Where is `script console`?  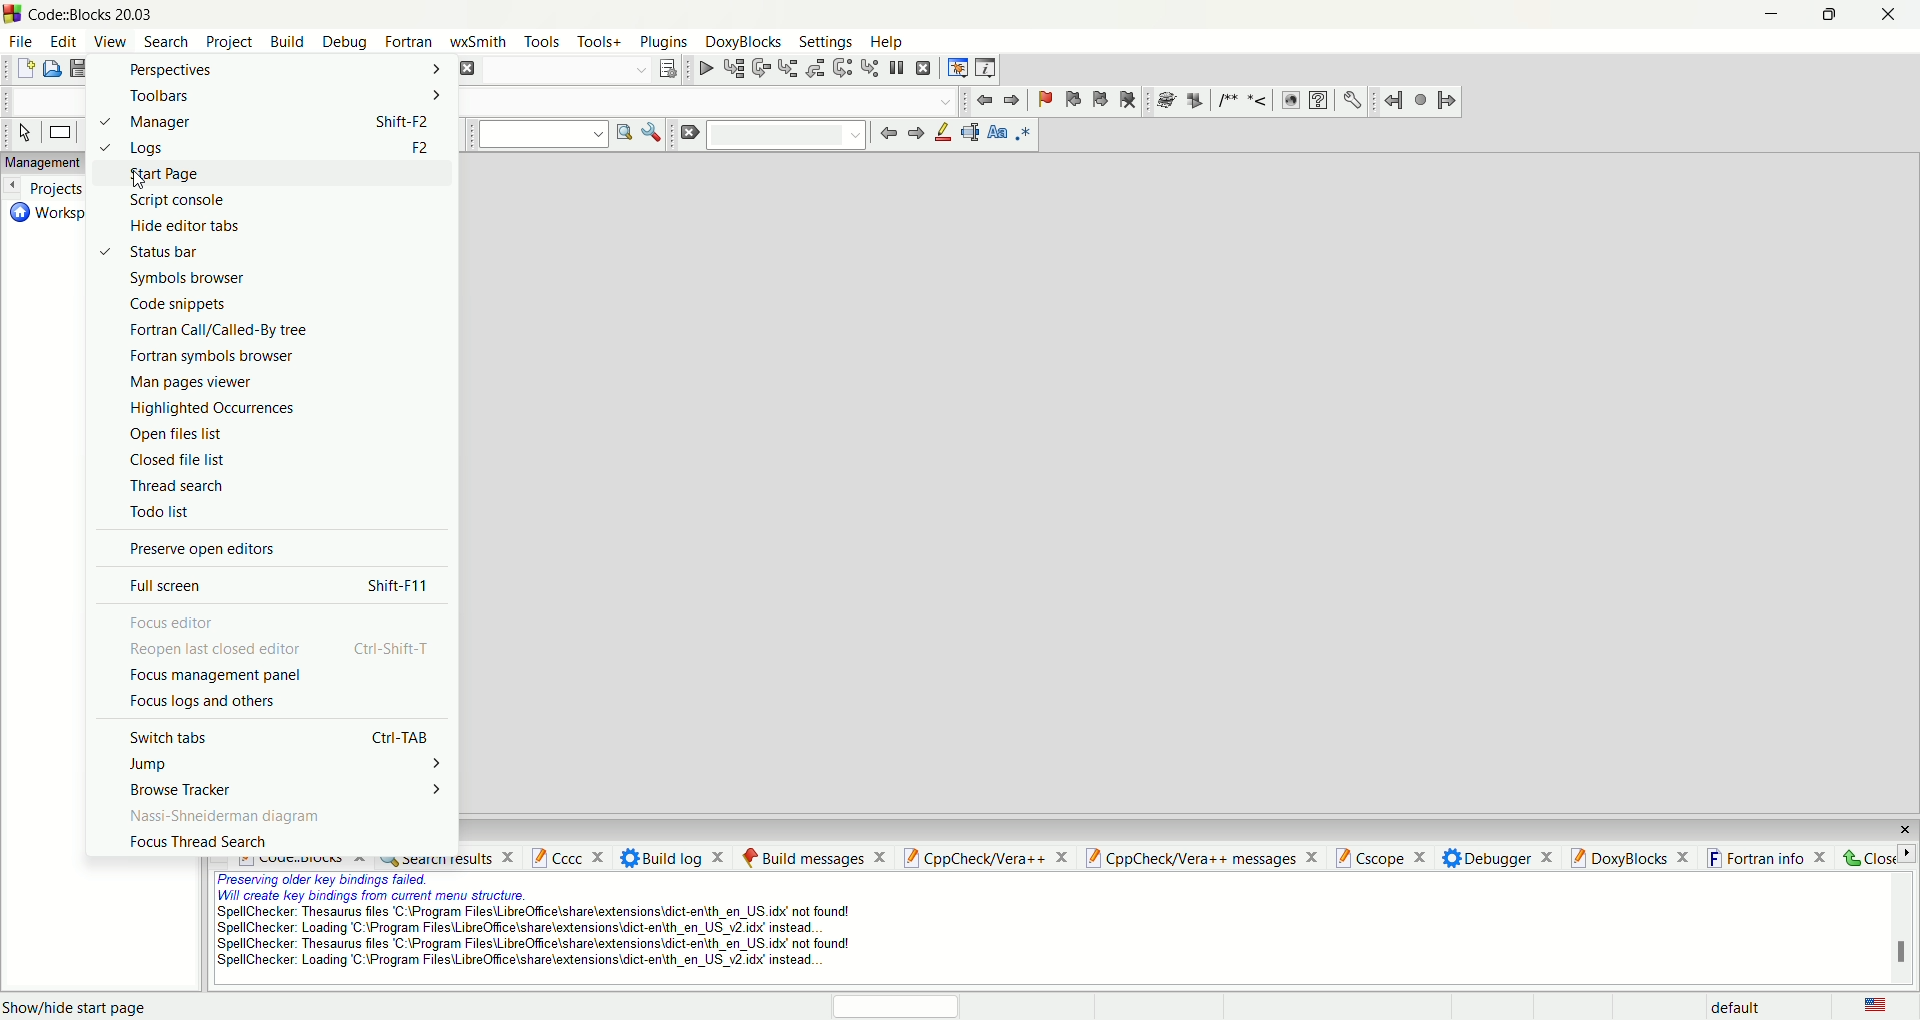
script console is located at coordinates (178, 201).